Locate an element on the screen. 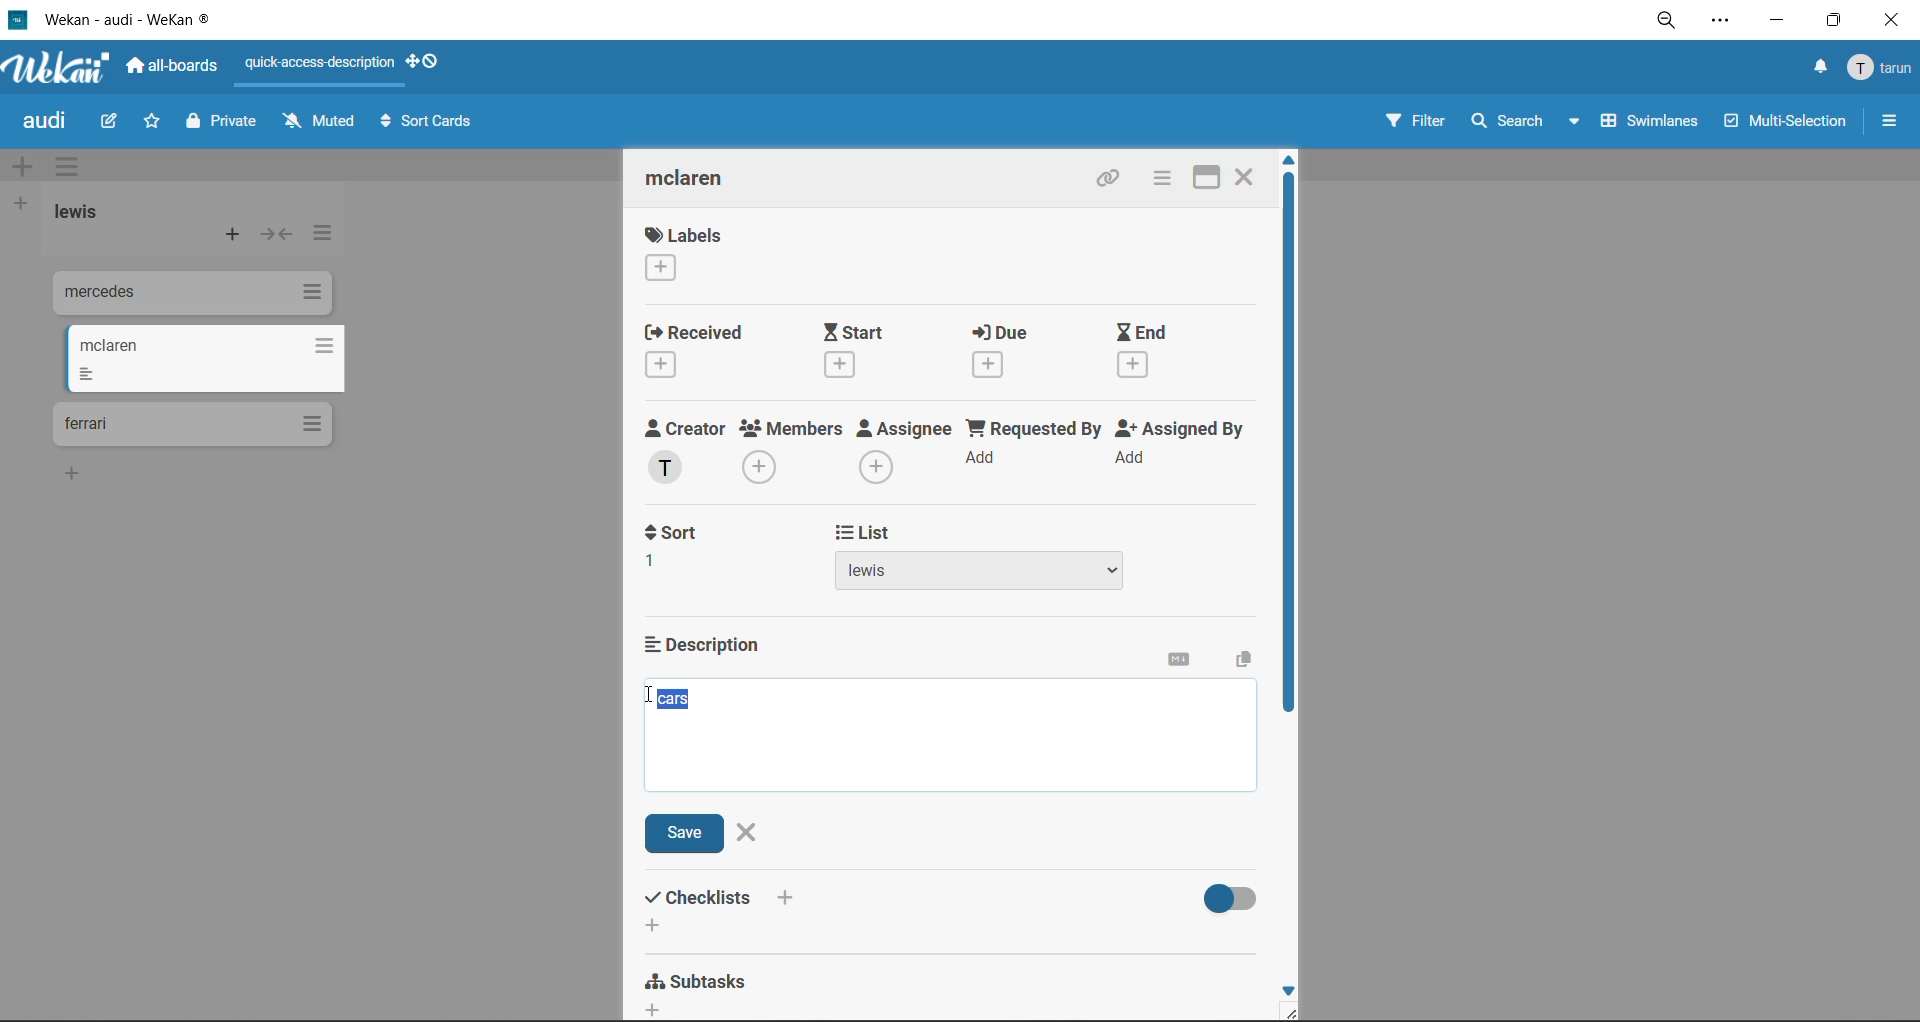 The image size is (1920, 1022). show desktop drag handles is located at coordinates (427, 61).